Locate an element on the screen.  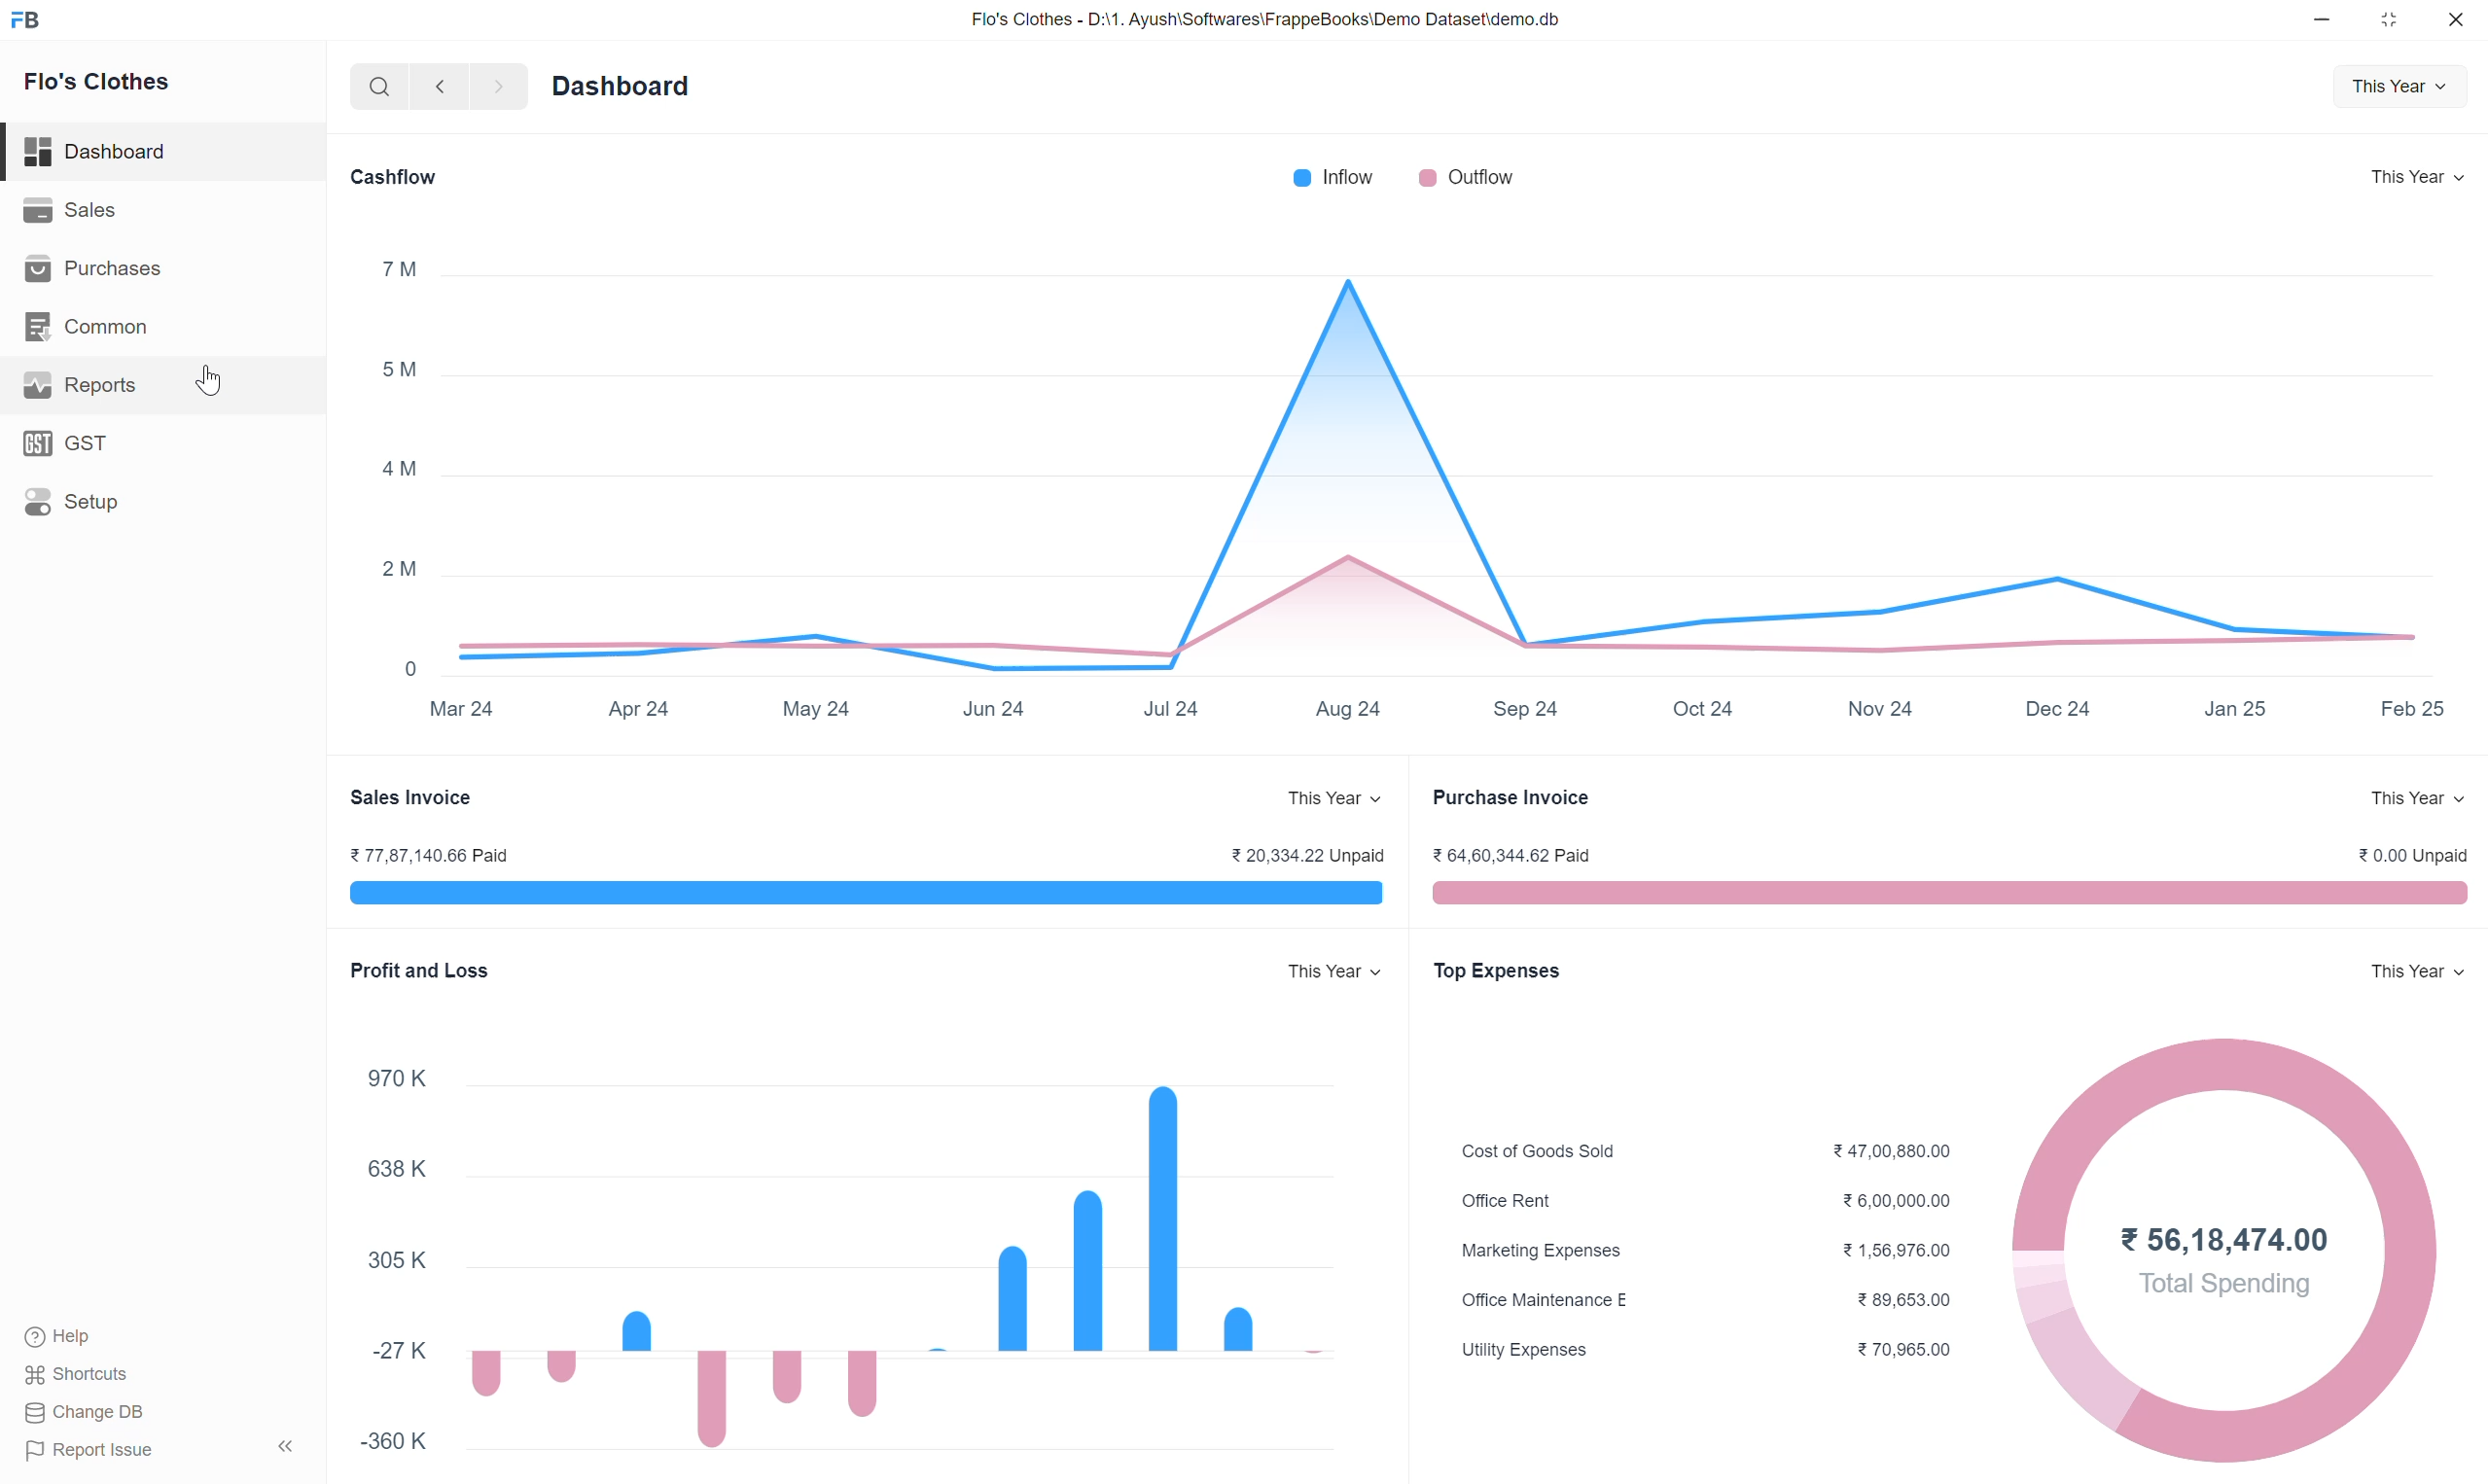
2 m is located at coordinates (401, 566).